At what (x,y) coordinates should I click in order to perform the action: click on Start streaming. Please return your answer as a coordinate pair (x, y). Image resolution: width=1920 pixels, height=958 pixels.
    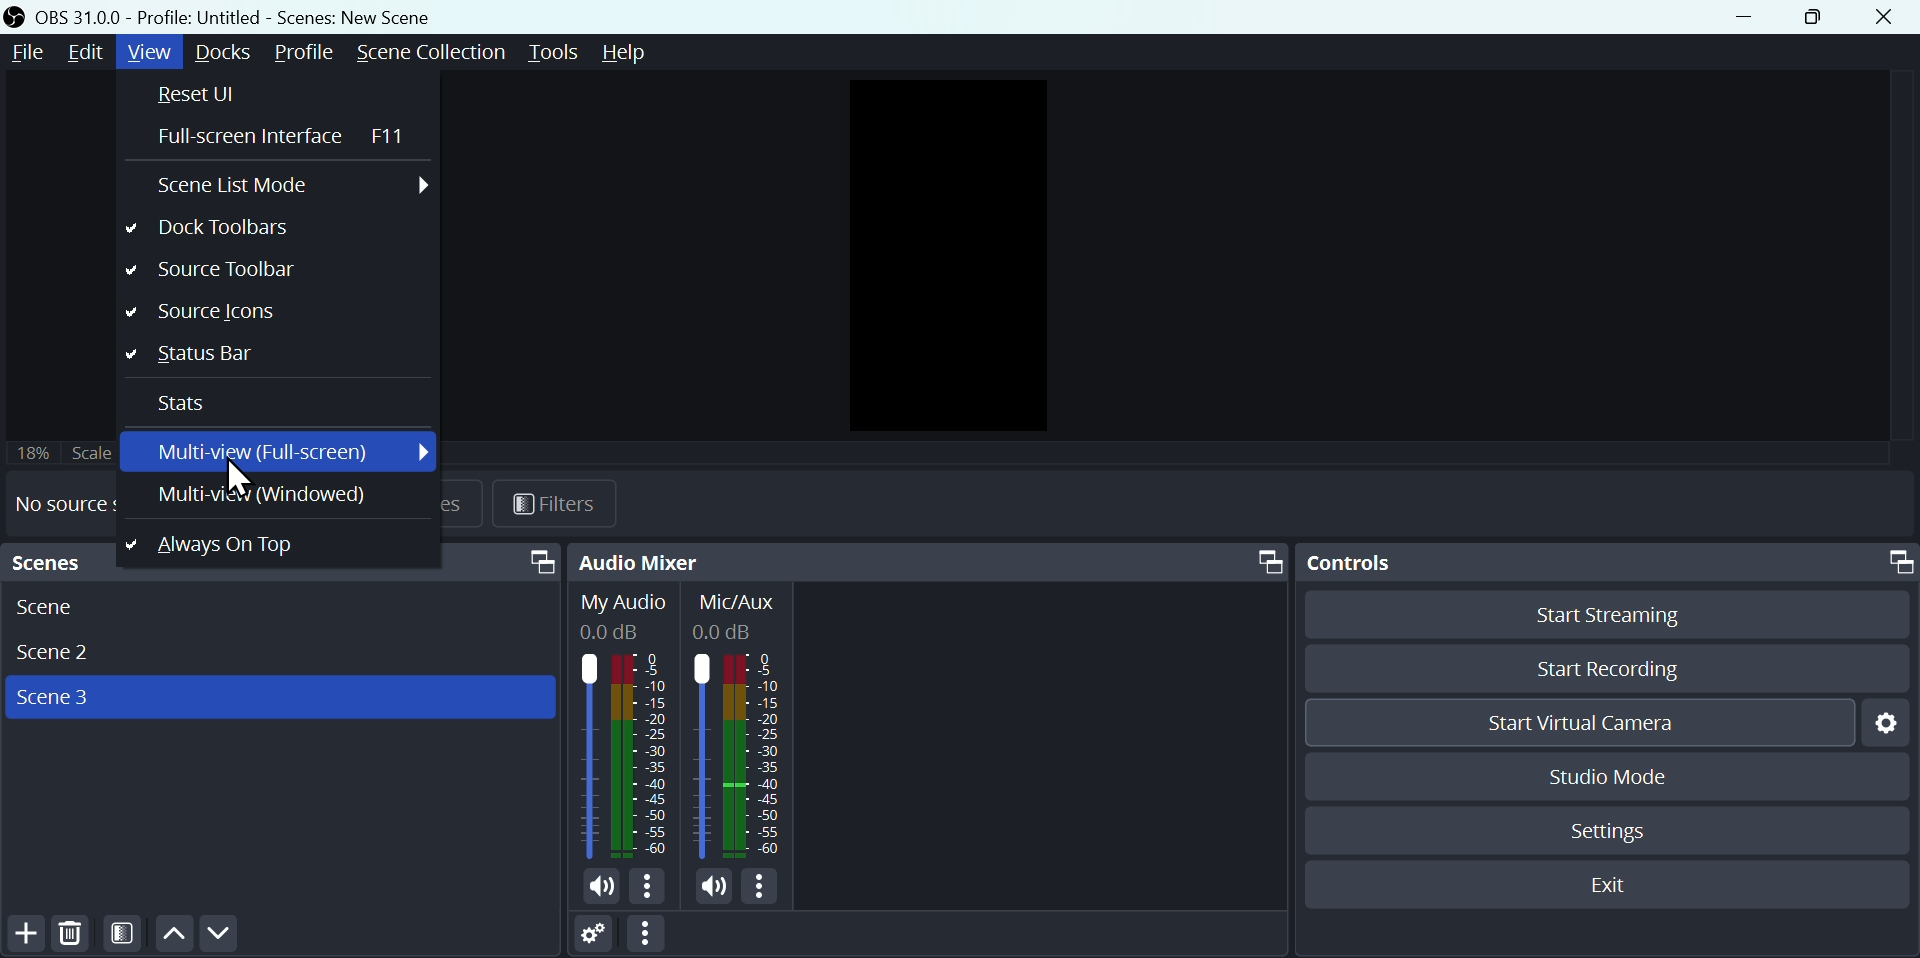
    Looking at the image, I should click on (1605, 618).